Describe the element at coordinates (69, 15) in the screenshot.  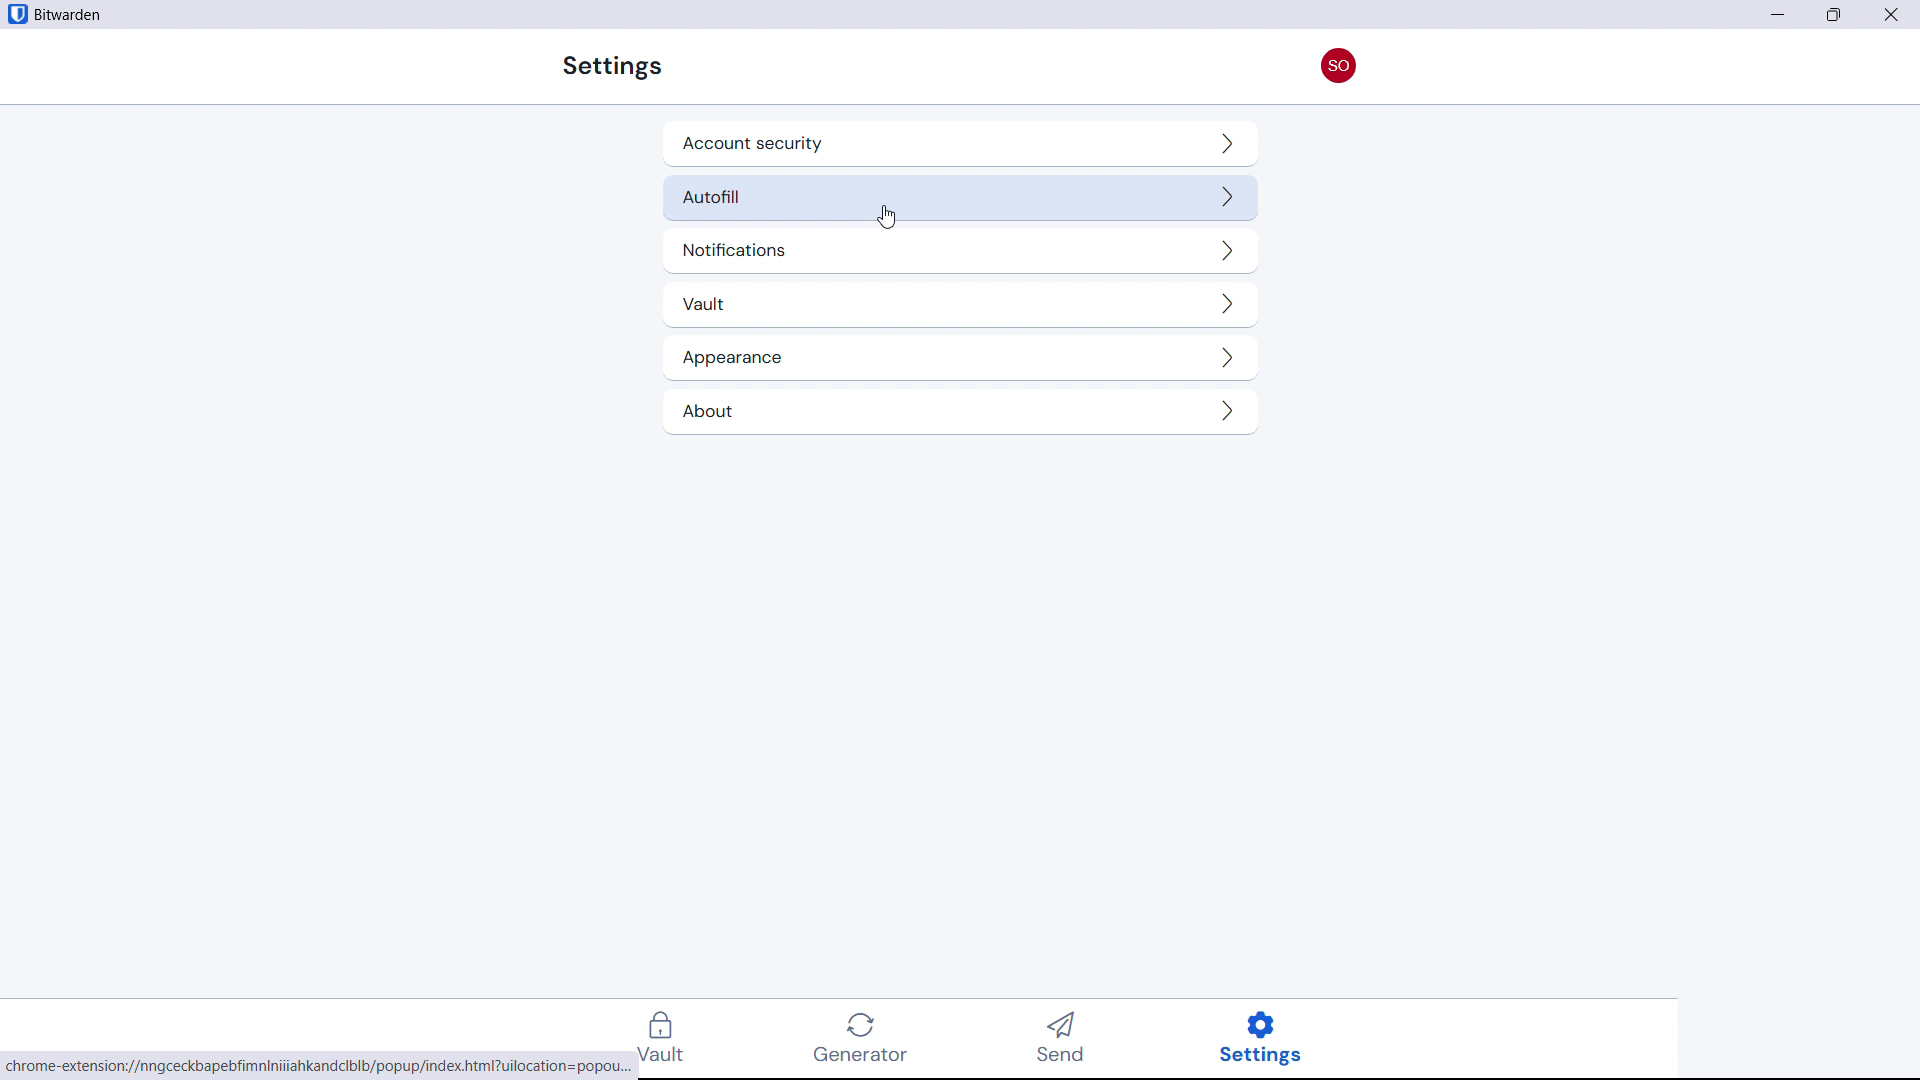
I see `title` at that location.